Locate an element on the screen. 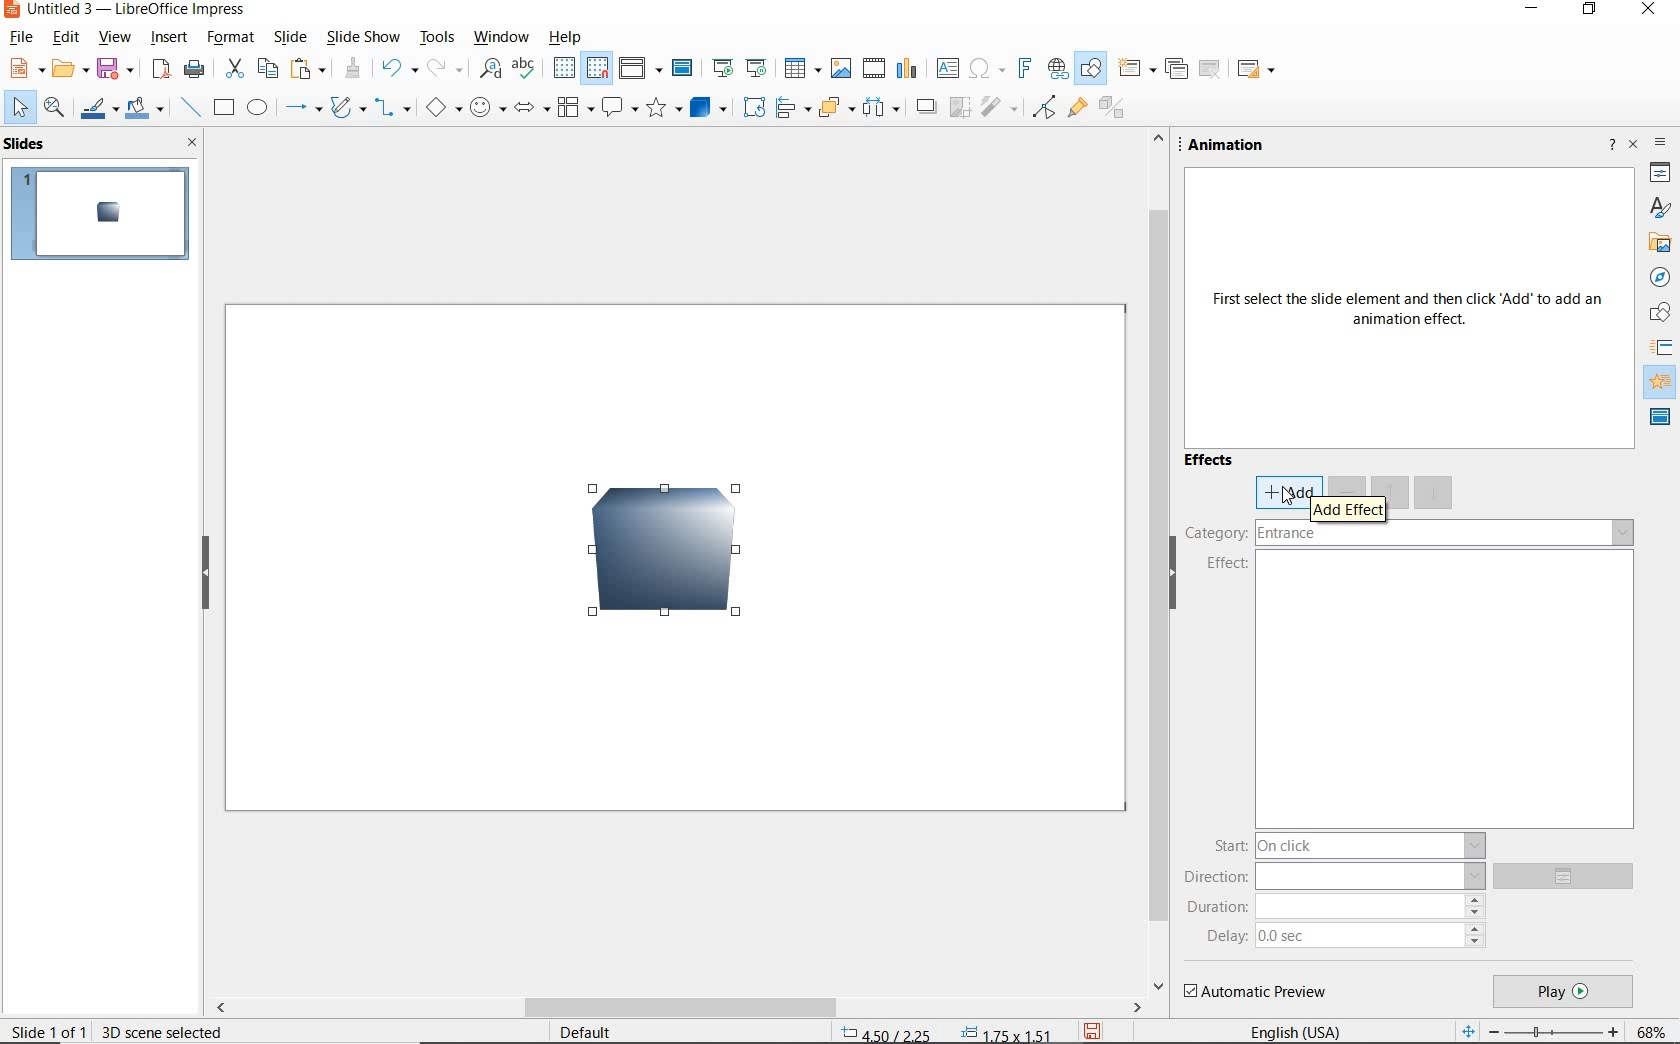 The height and width of the screenshot is (1044, 1680). STYLES is located at coordinates (1659, 208).